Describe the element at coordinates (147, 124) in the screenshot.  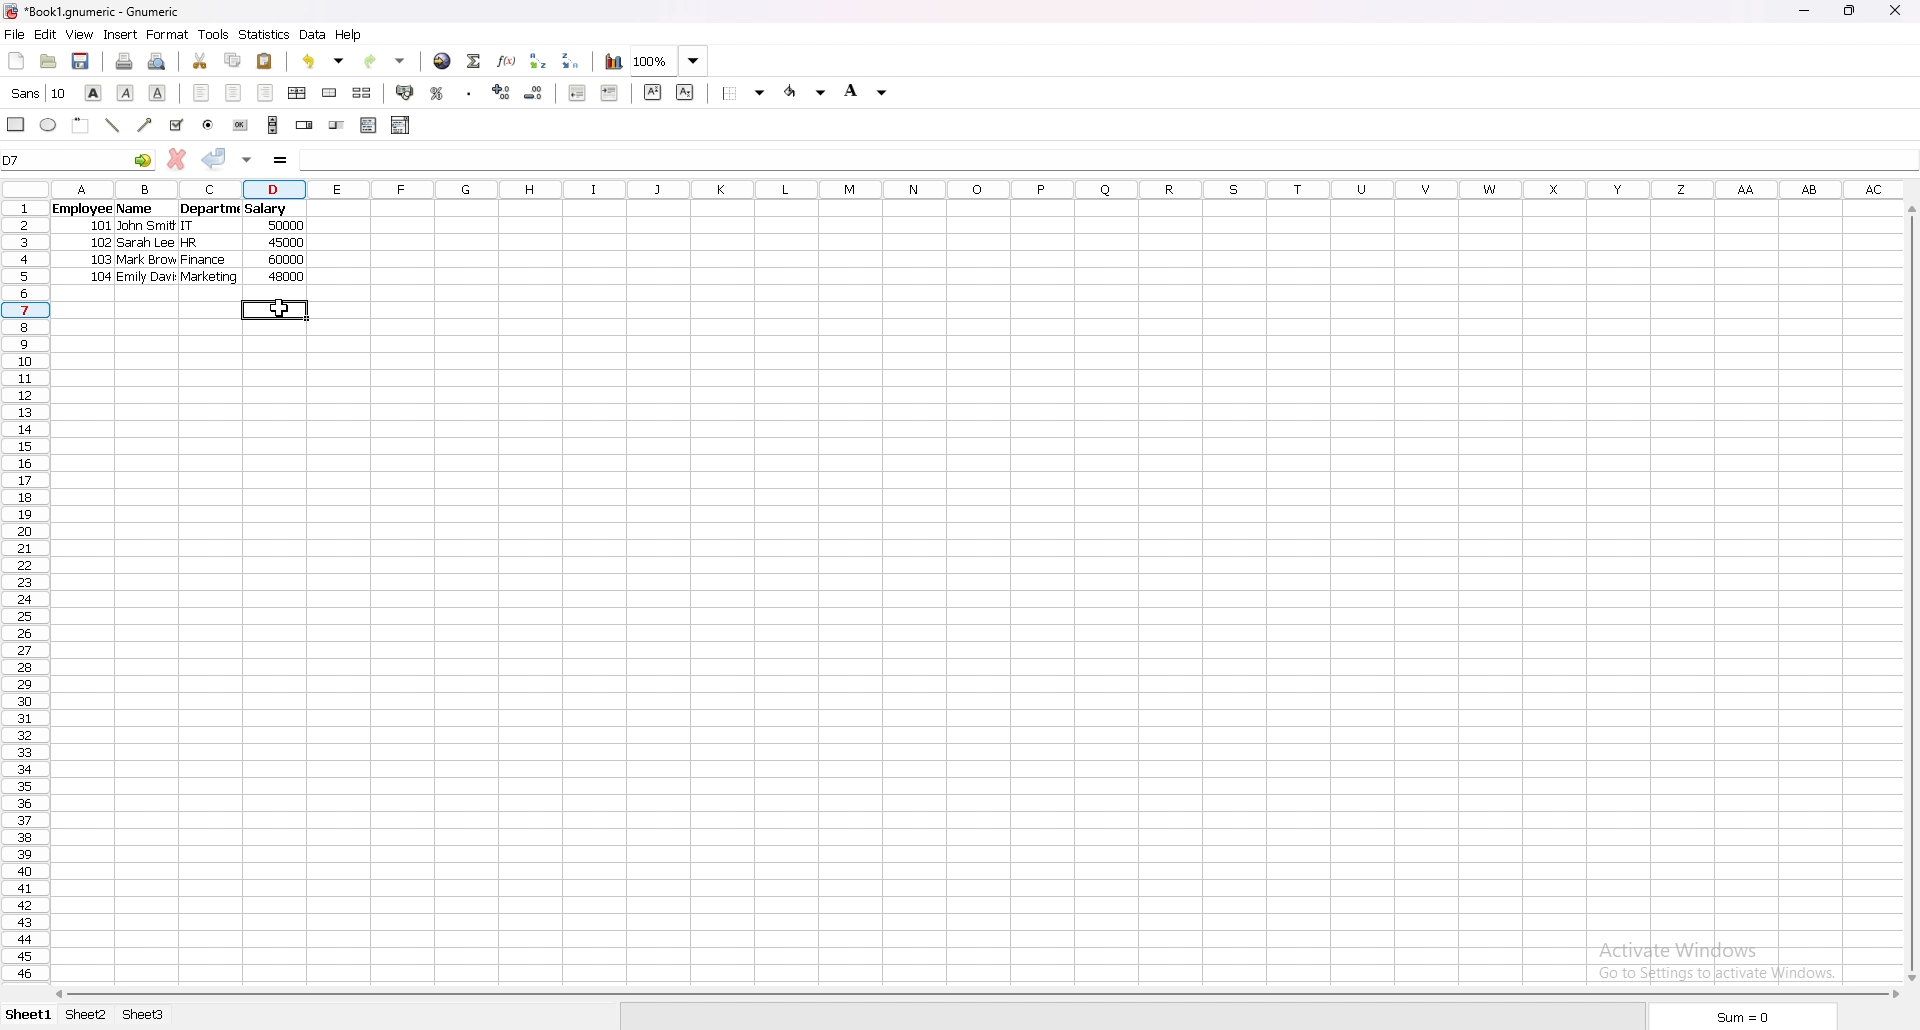
I see `arrowed line` at that location.